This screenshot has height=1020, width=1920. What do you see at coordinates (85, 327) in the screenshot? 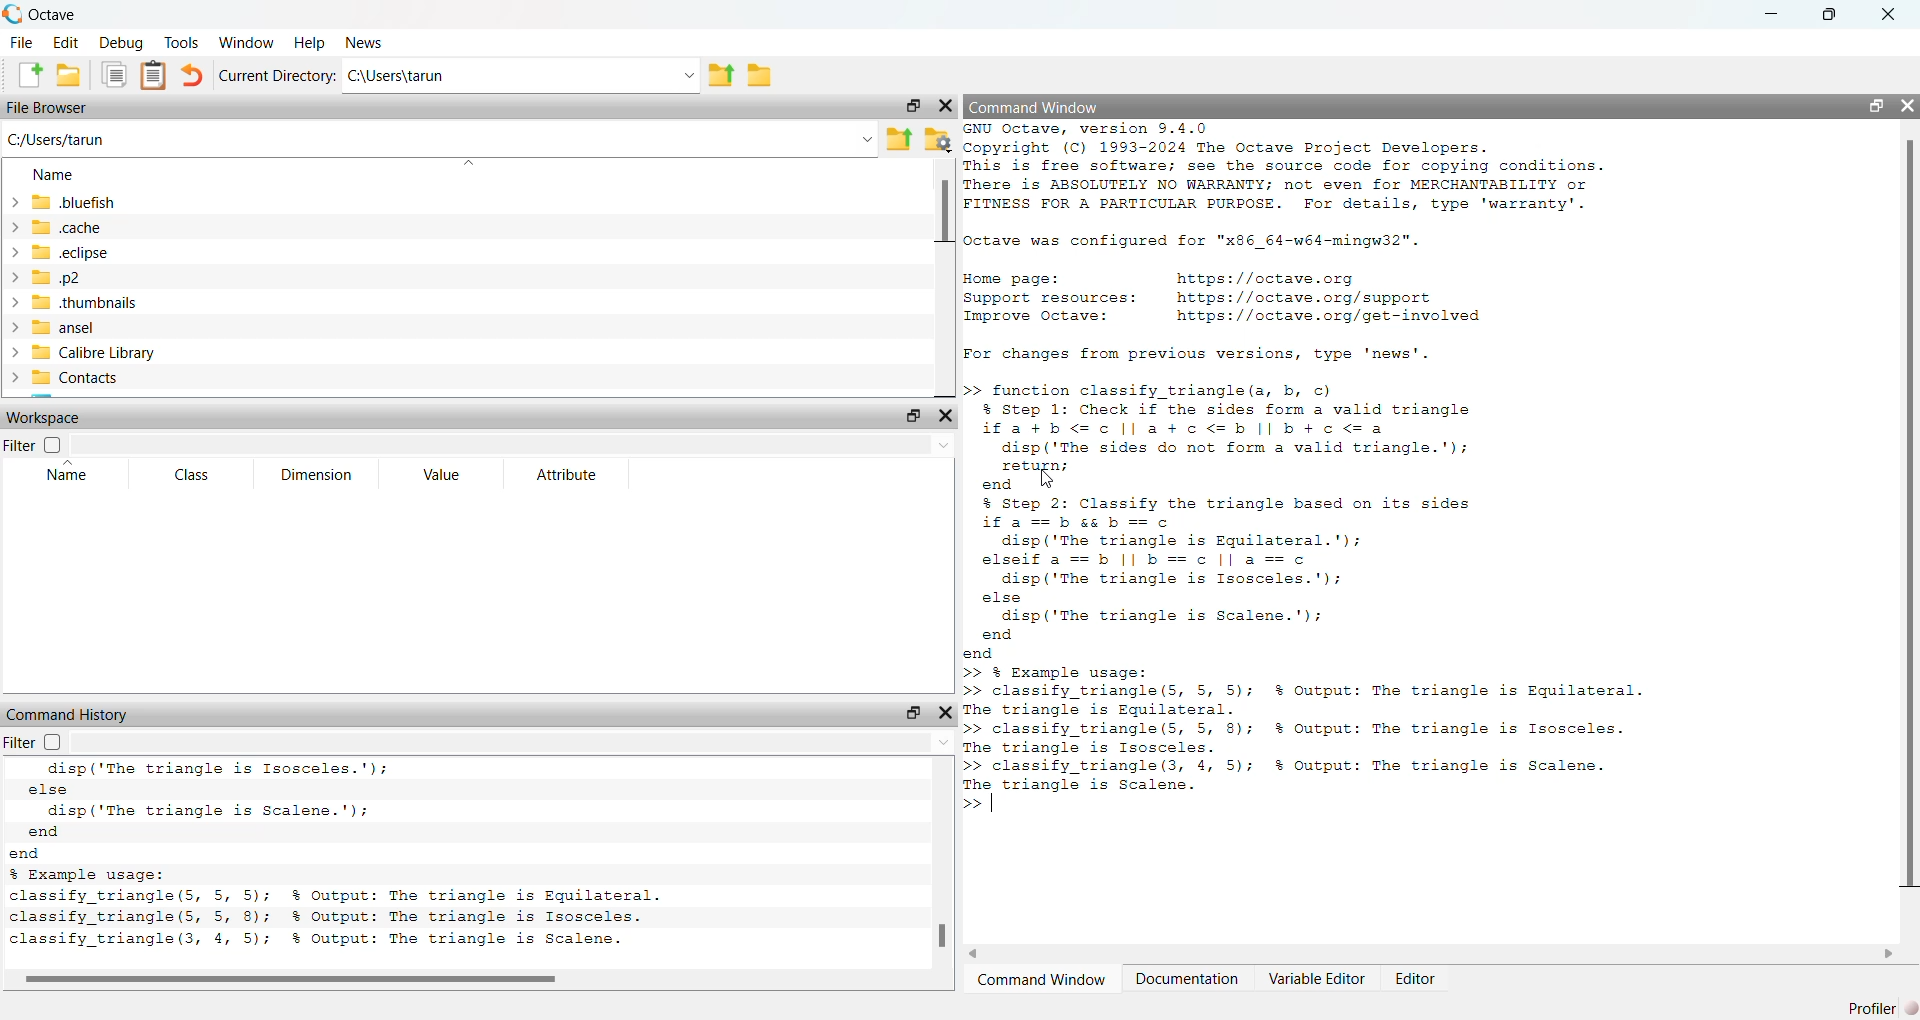
I see `ansel` at bounding box center [85, 327].